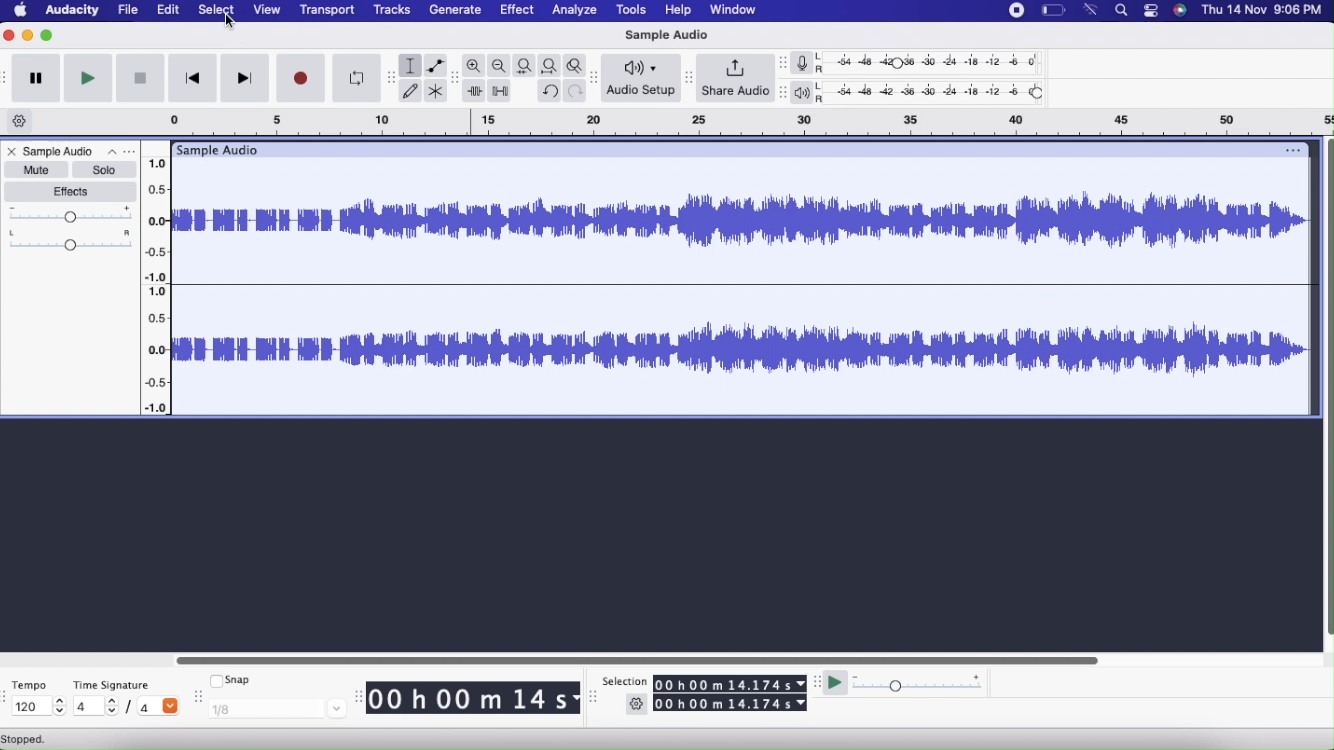 Image resolution: width=1334 pixels, height=750 pixels. I want to click on 00 h 00 m 14.174 s, so click(730, 703).